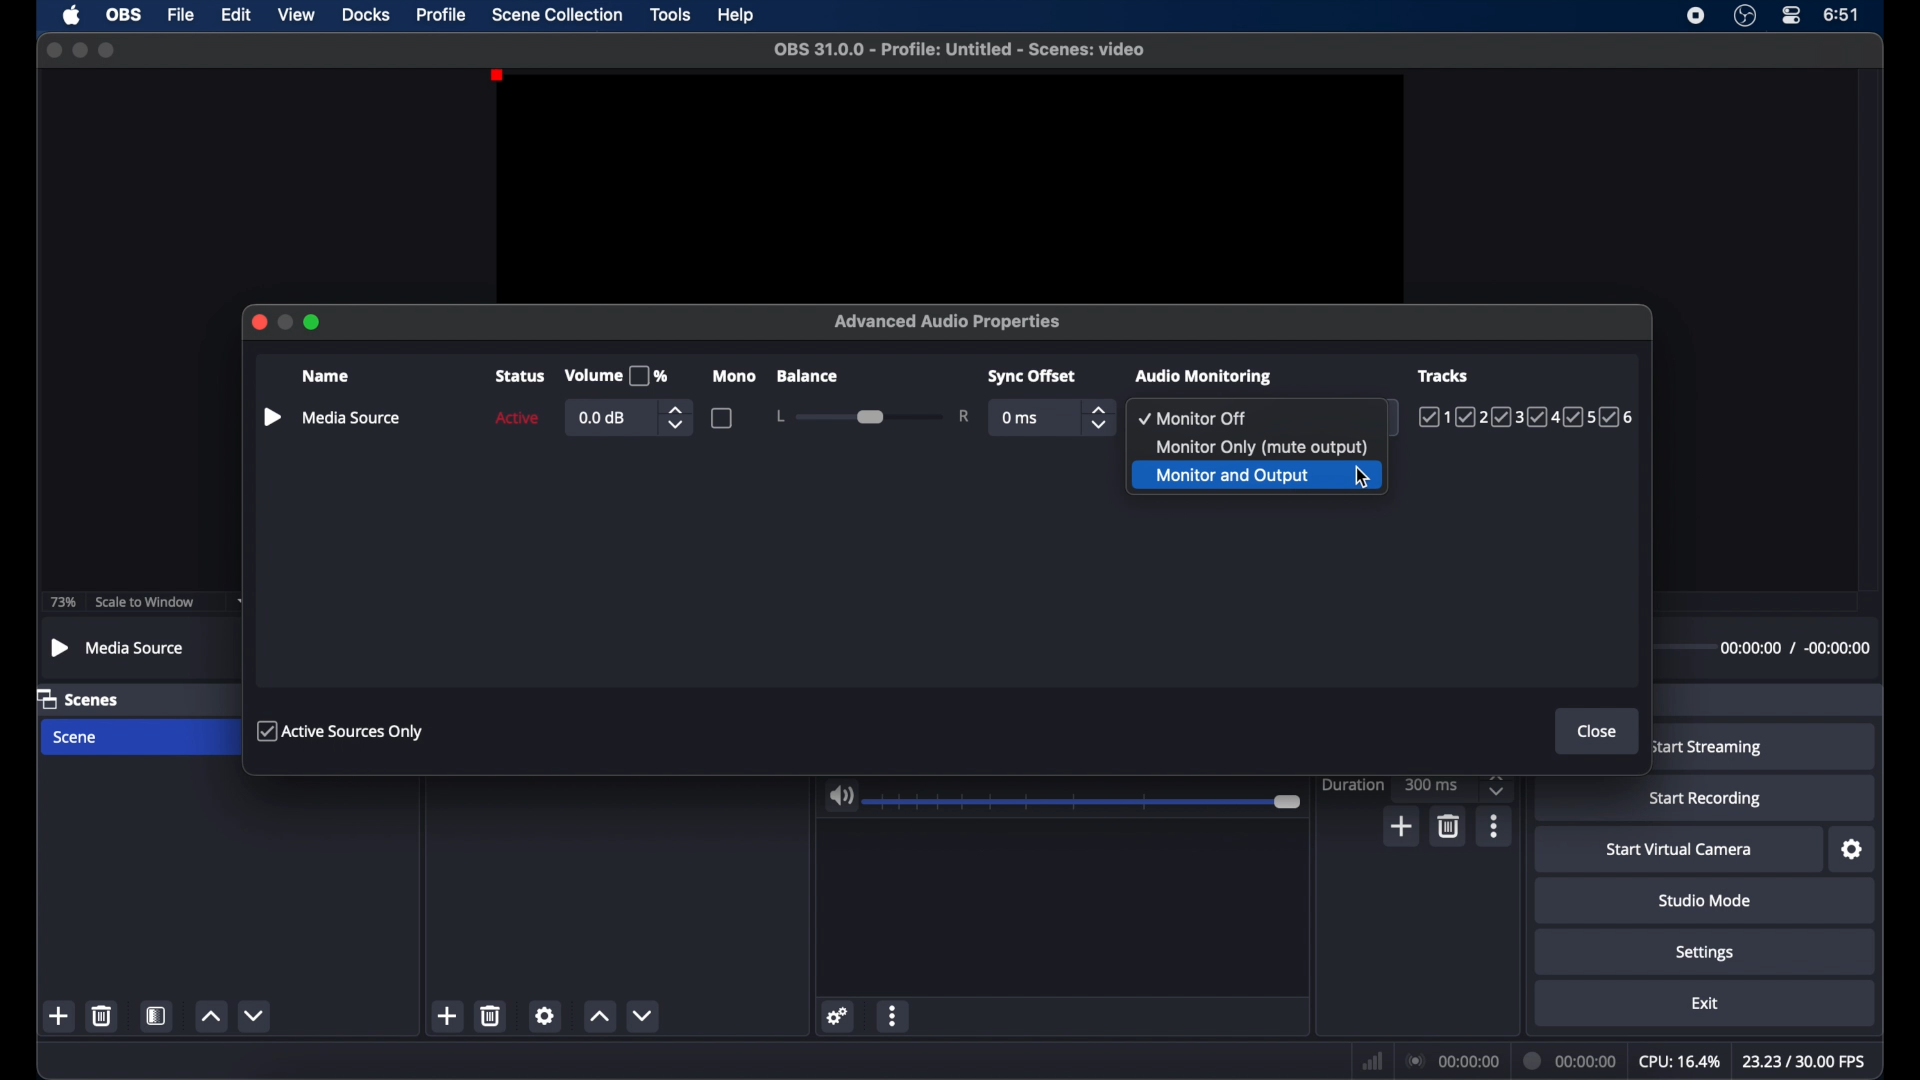  I want to click on more options, so click(894, 1017).